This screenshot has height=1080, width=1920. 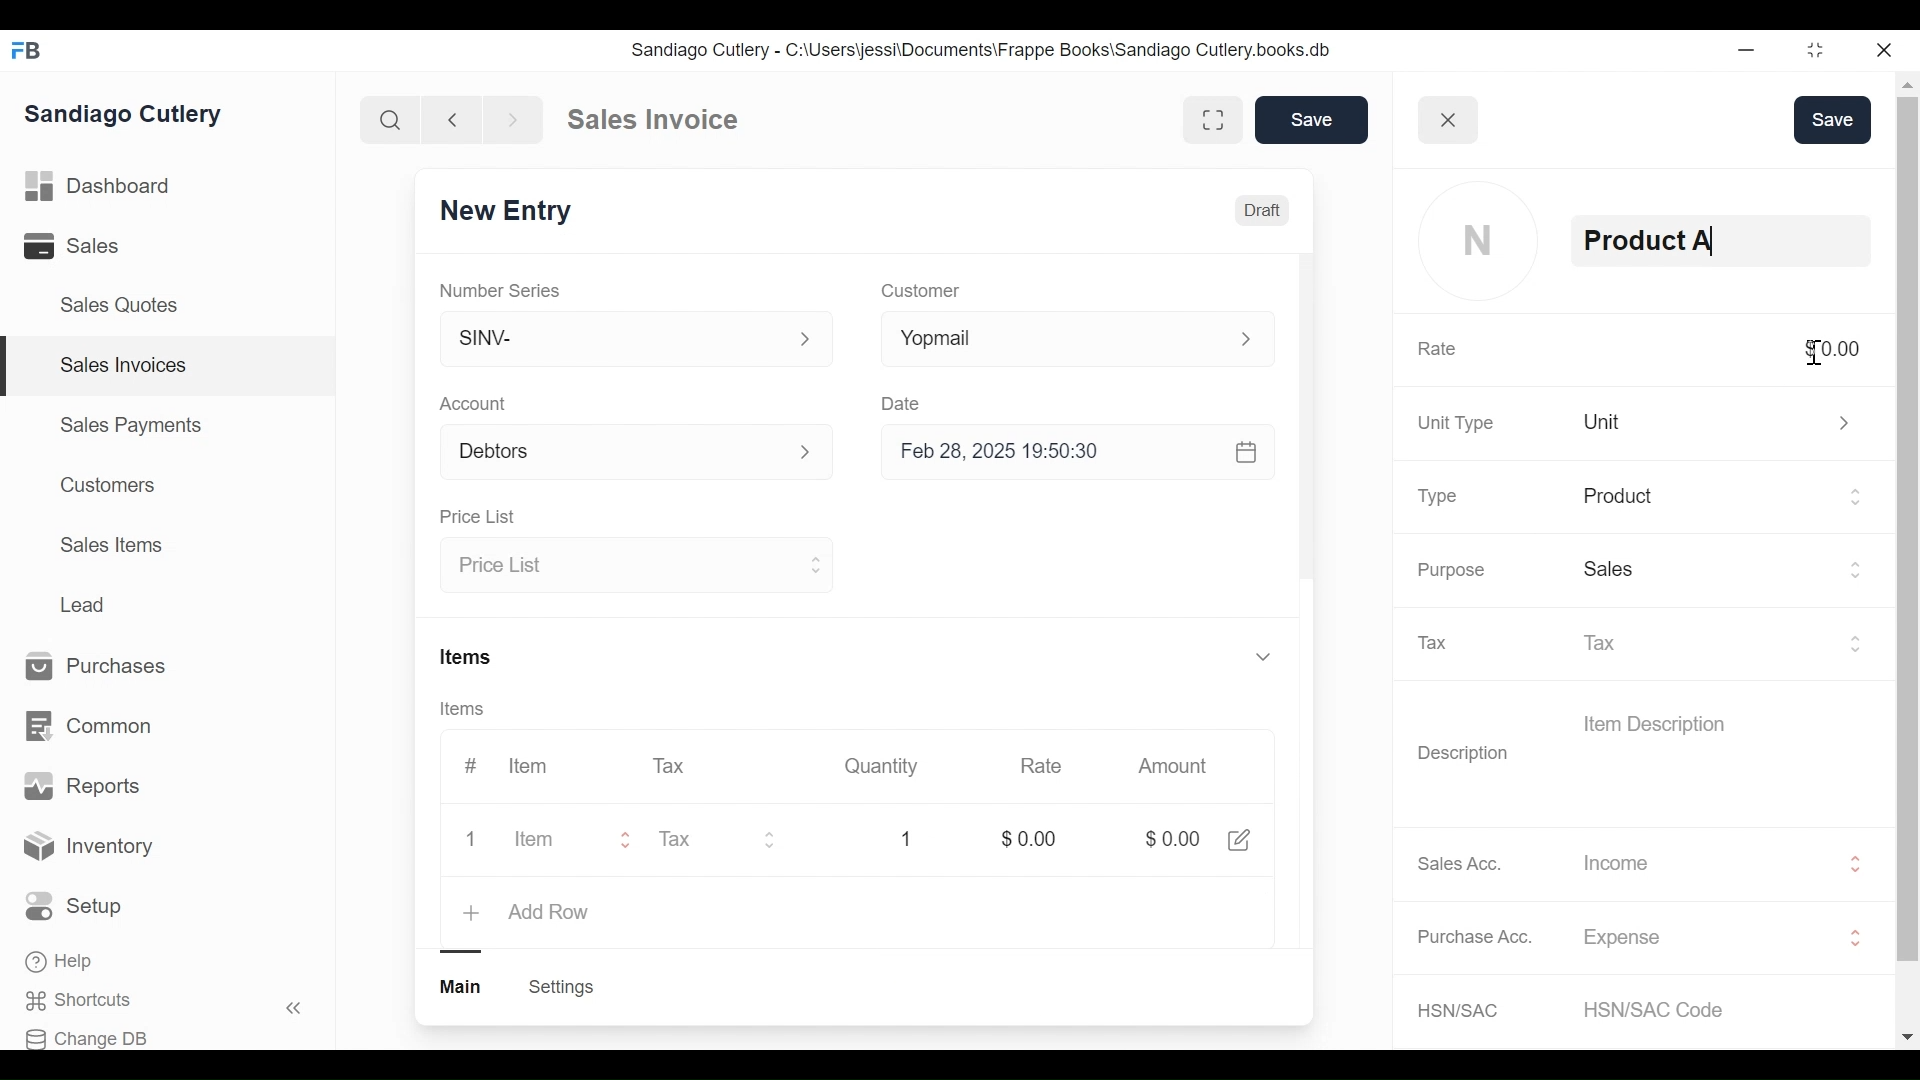 What do you see at coordinates (1308, 119) in the screenshot?
I see `Save ` at bounding box center [1308, 119].